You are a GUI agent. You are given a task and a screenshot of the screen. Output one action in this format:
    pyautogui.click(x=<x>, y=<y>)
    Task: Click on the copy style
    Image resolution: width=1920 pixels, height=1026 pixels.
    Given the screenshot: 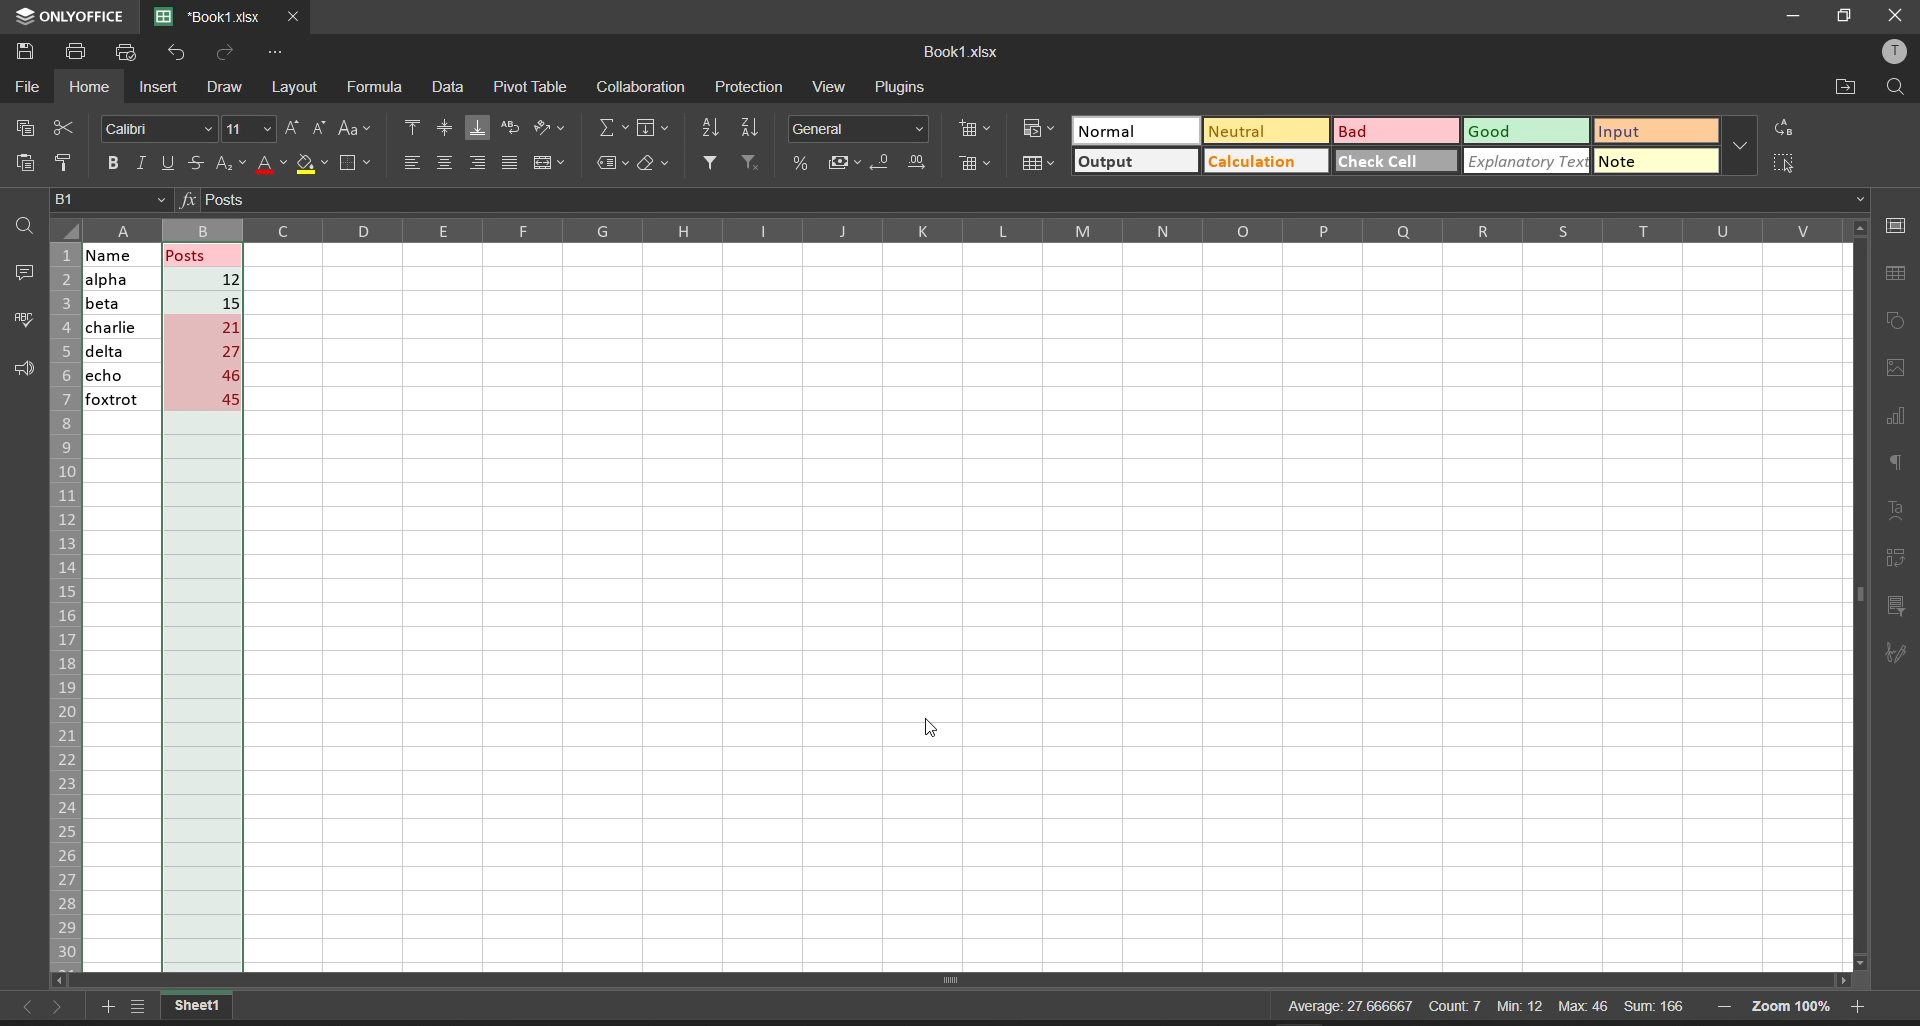 What is the action you would take?
    pyautogui.click(x=66, y=163)
    